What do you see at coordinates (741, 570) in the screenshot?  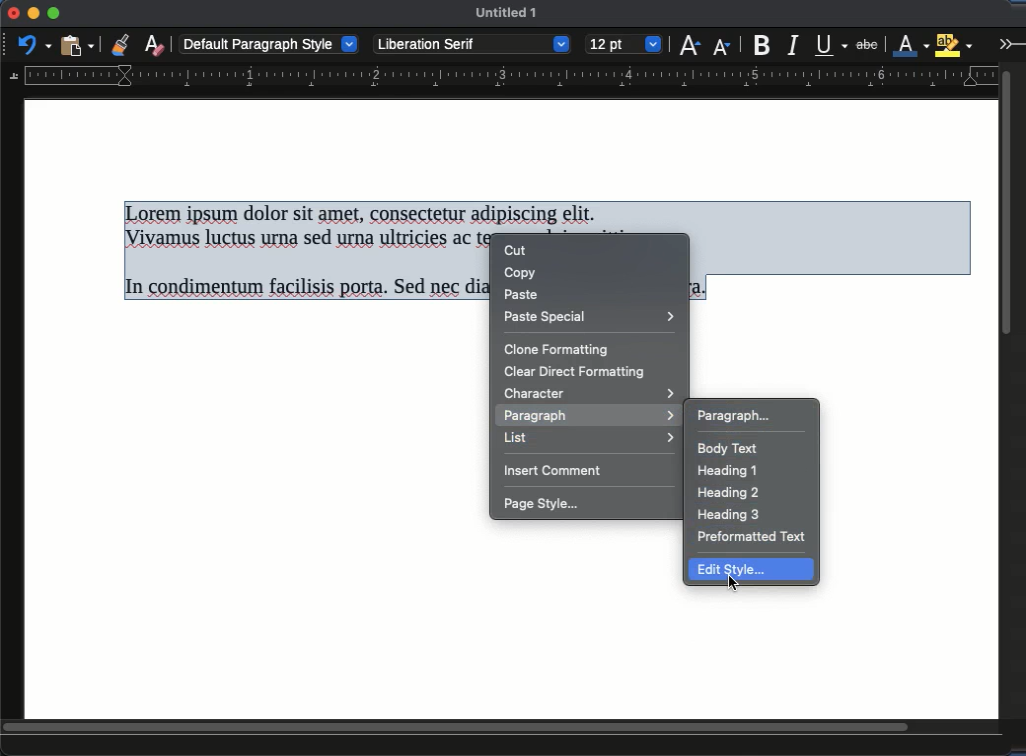 I see `edit style` at bounding box center [741, 570].